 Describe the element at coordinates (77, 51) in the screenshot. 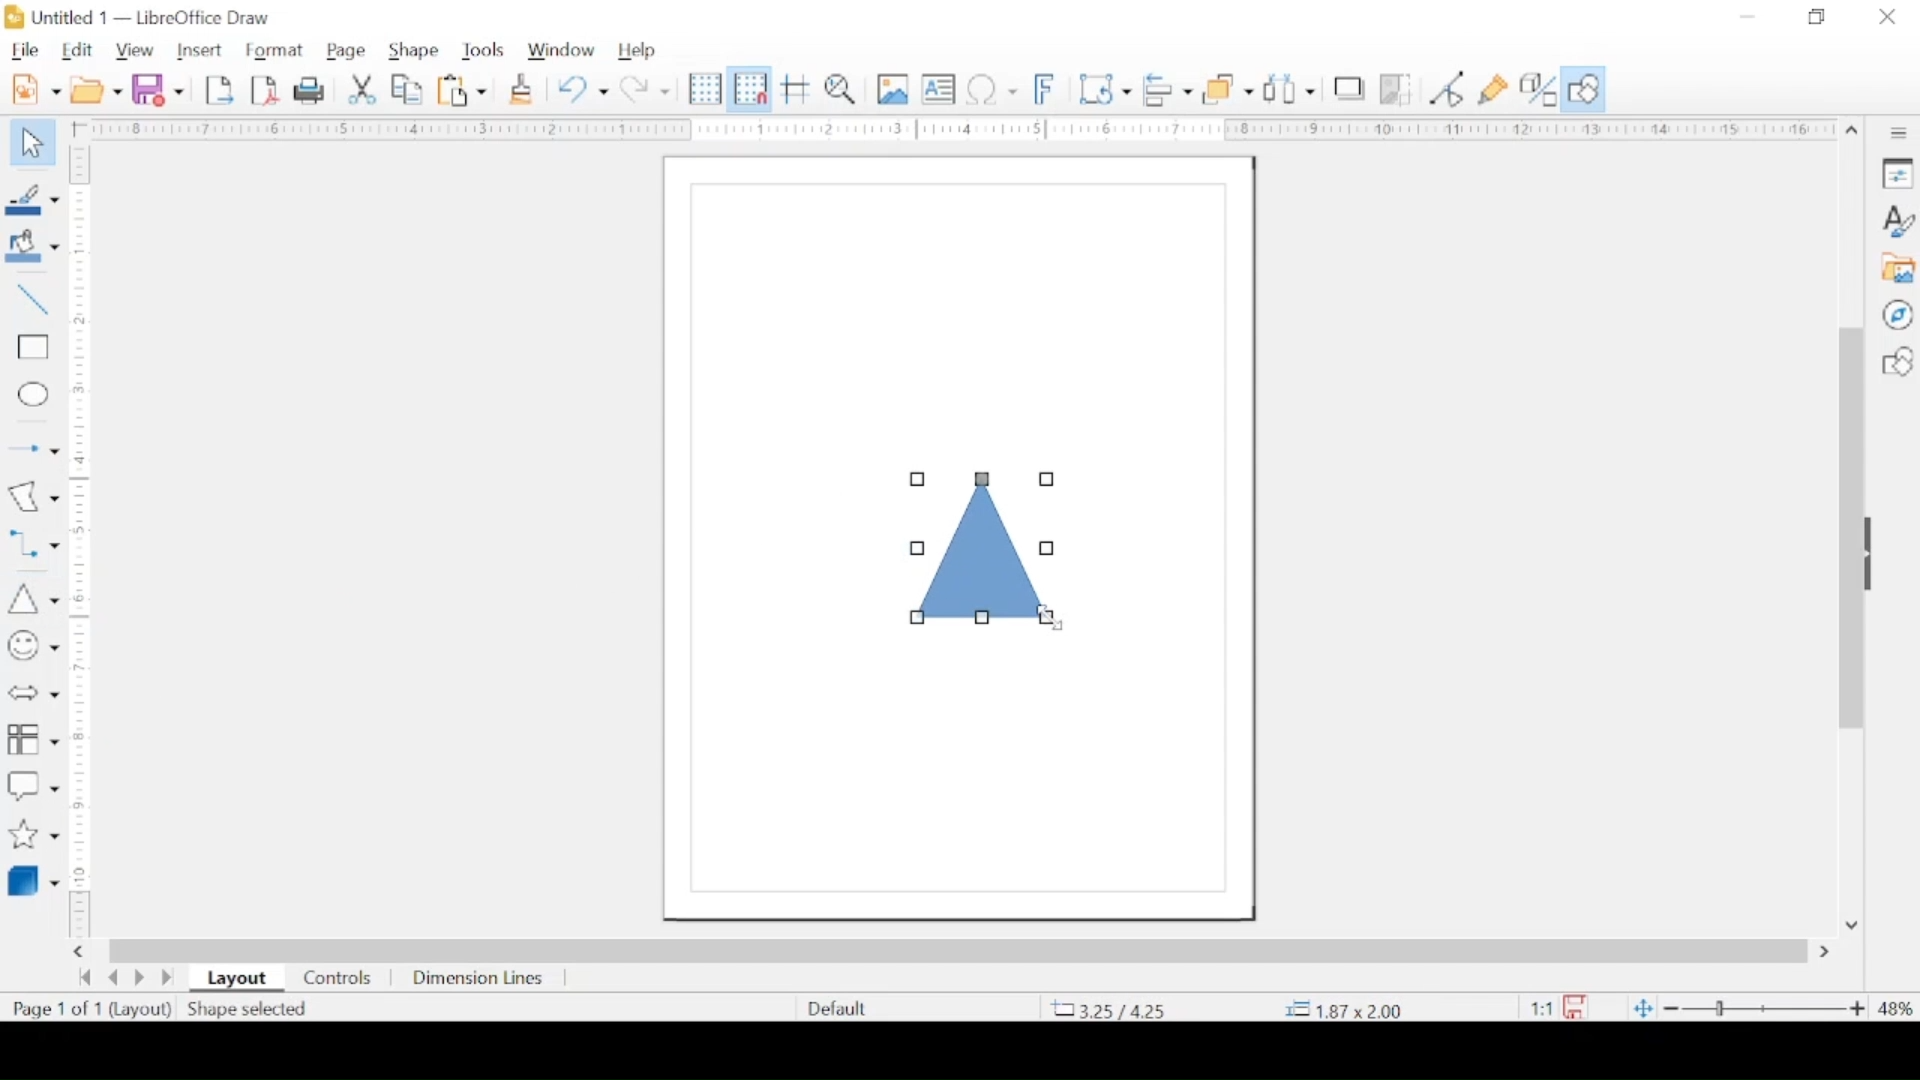

I see `edit` at that location.